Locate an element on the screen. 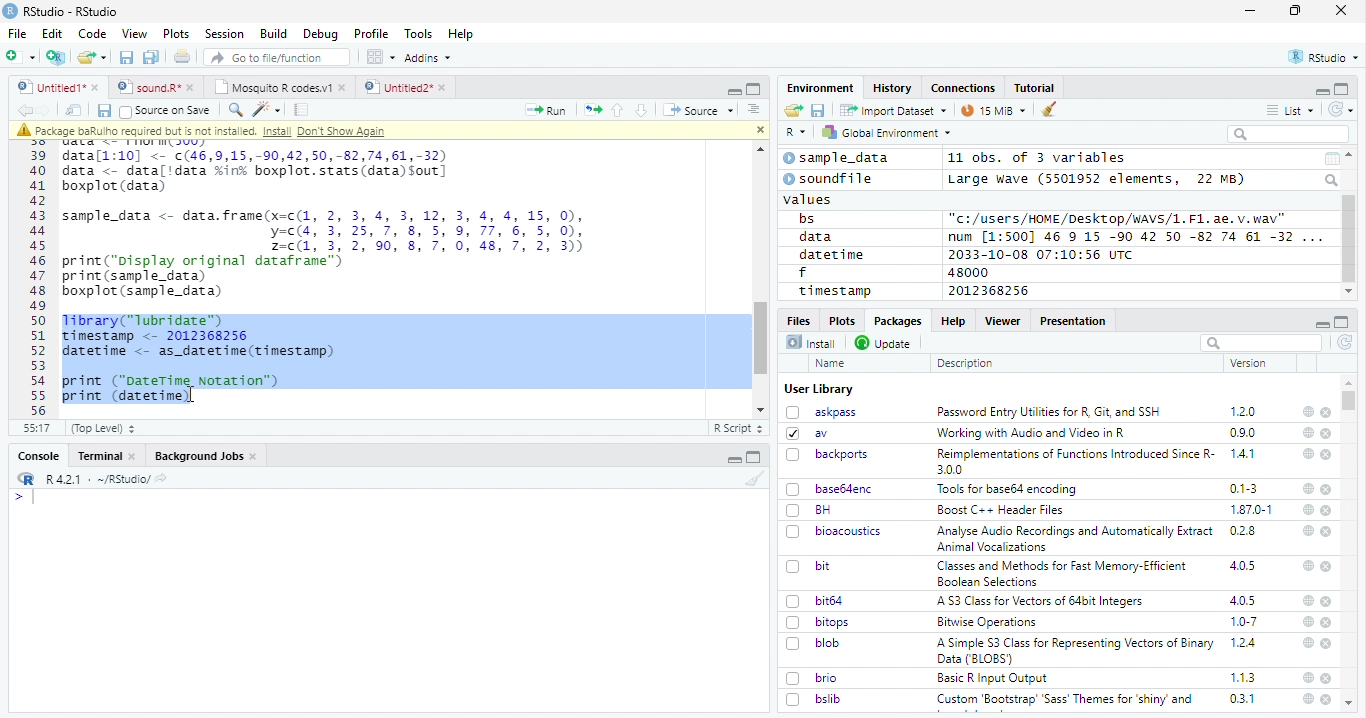  Go to previous section is located at coordinates (619, 110).